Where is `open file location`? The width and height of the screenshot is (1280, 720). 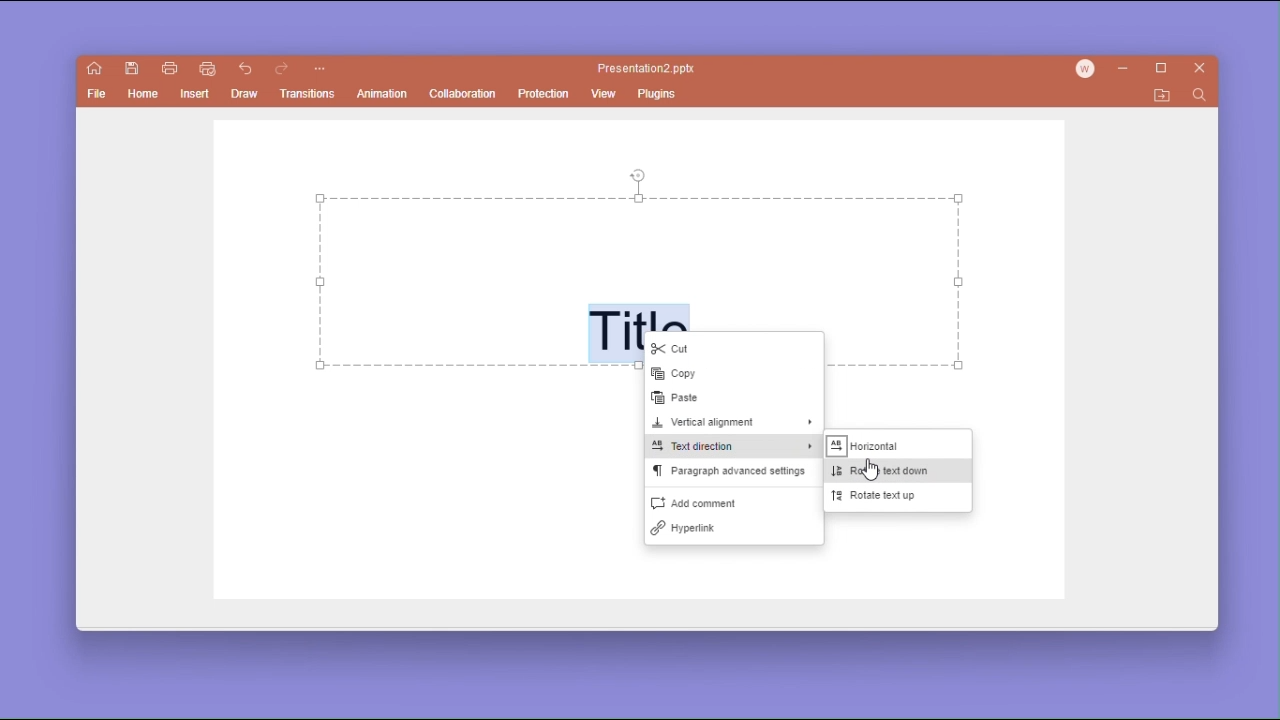
open file location is located at coordinates (1162, 96).